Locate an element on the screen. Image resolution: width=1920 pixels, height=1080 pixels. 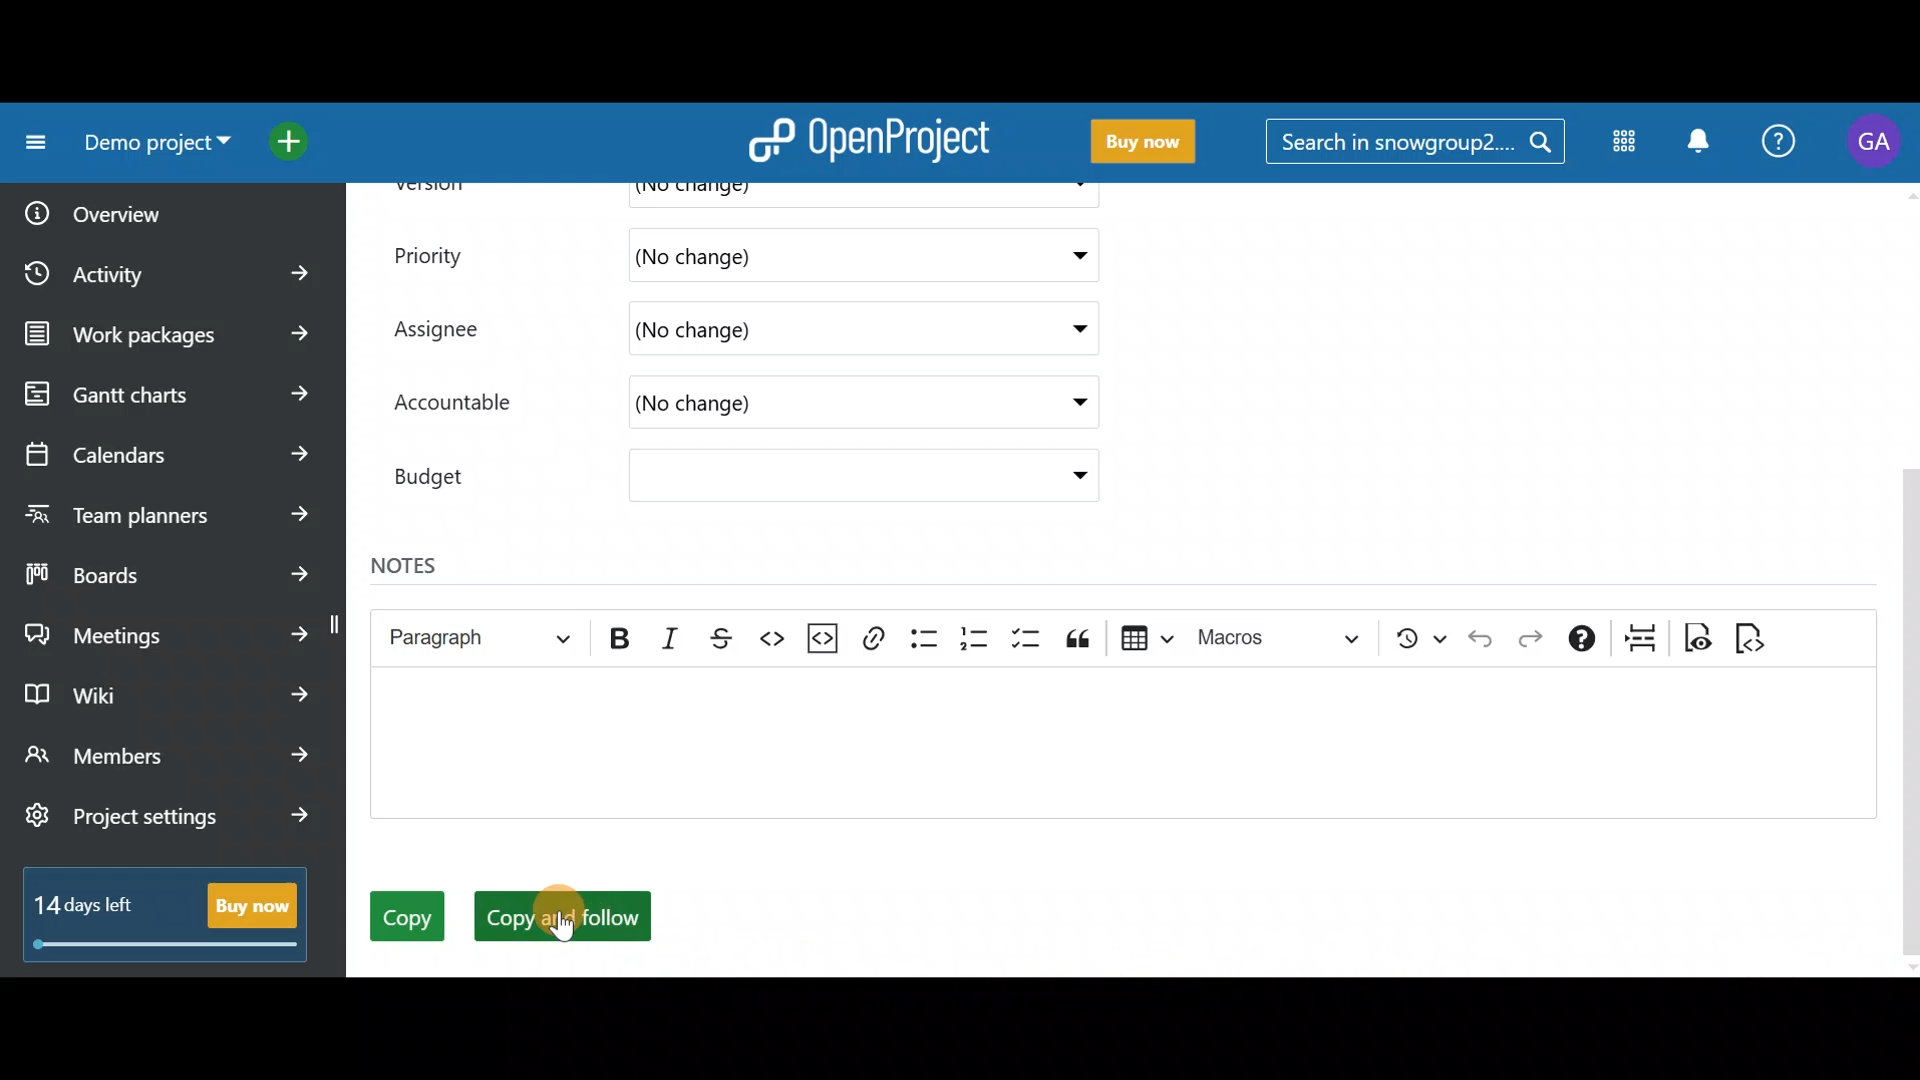
(No change) is located at coordinates (817, 332).